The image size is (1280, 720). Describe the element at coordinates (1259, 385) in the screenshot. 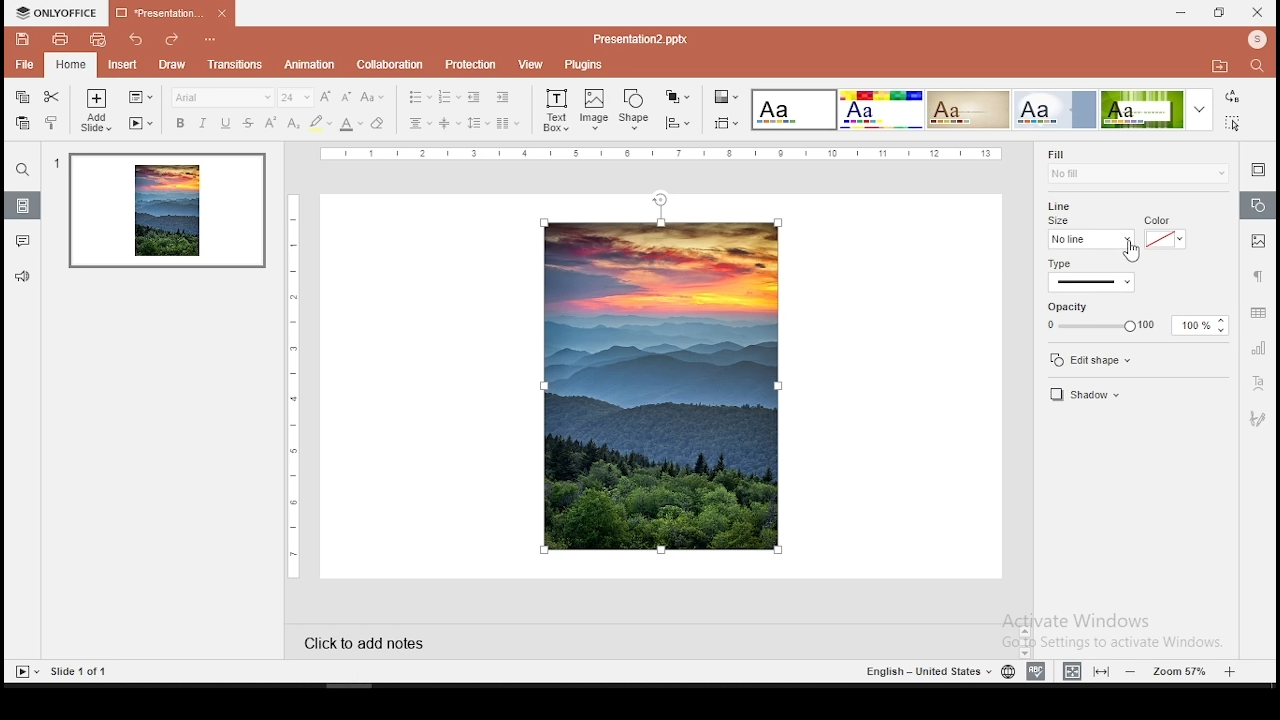

I see `text art tool` at that location.